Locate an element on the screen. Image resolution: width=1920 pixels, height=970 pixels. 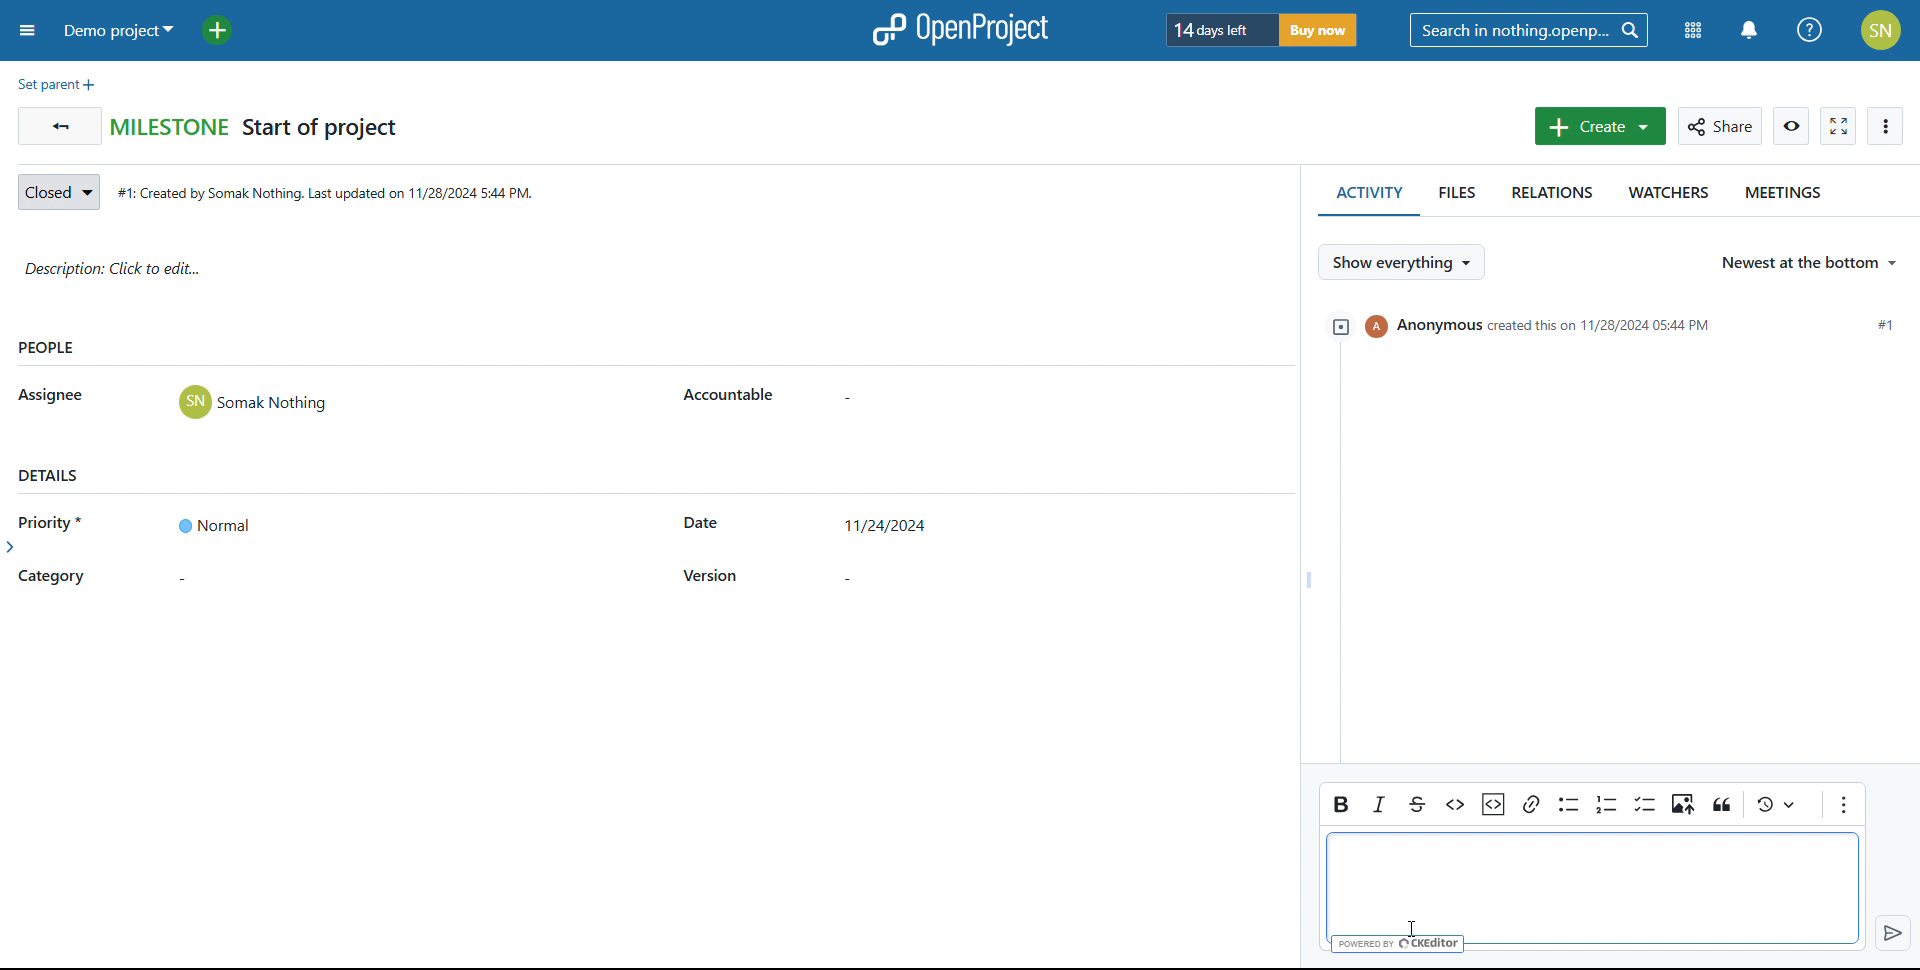
resize is located at coordinates (1305, 579).